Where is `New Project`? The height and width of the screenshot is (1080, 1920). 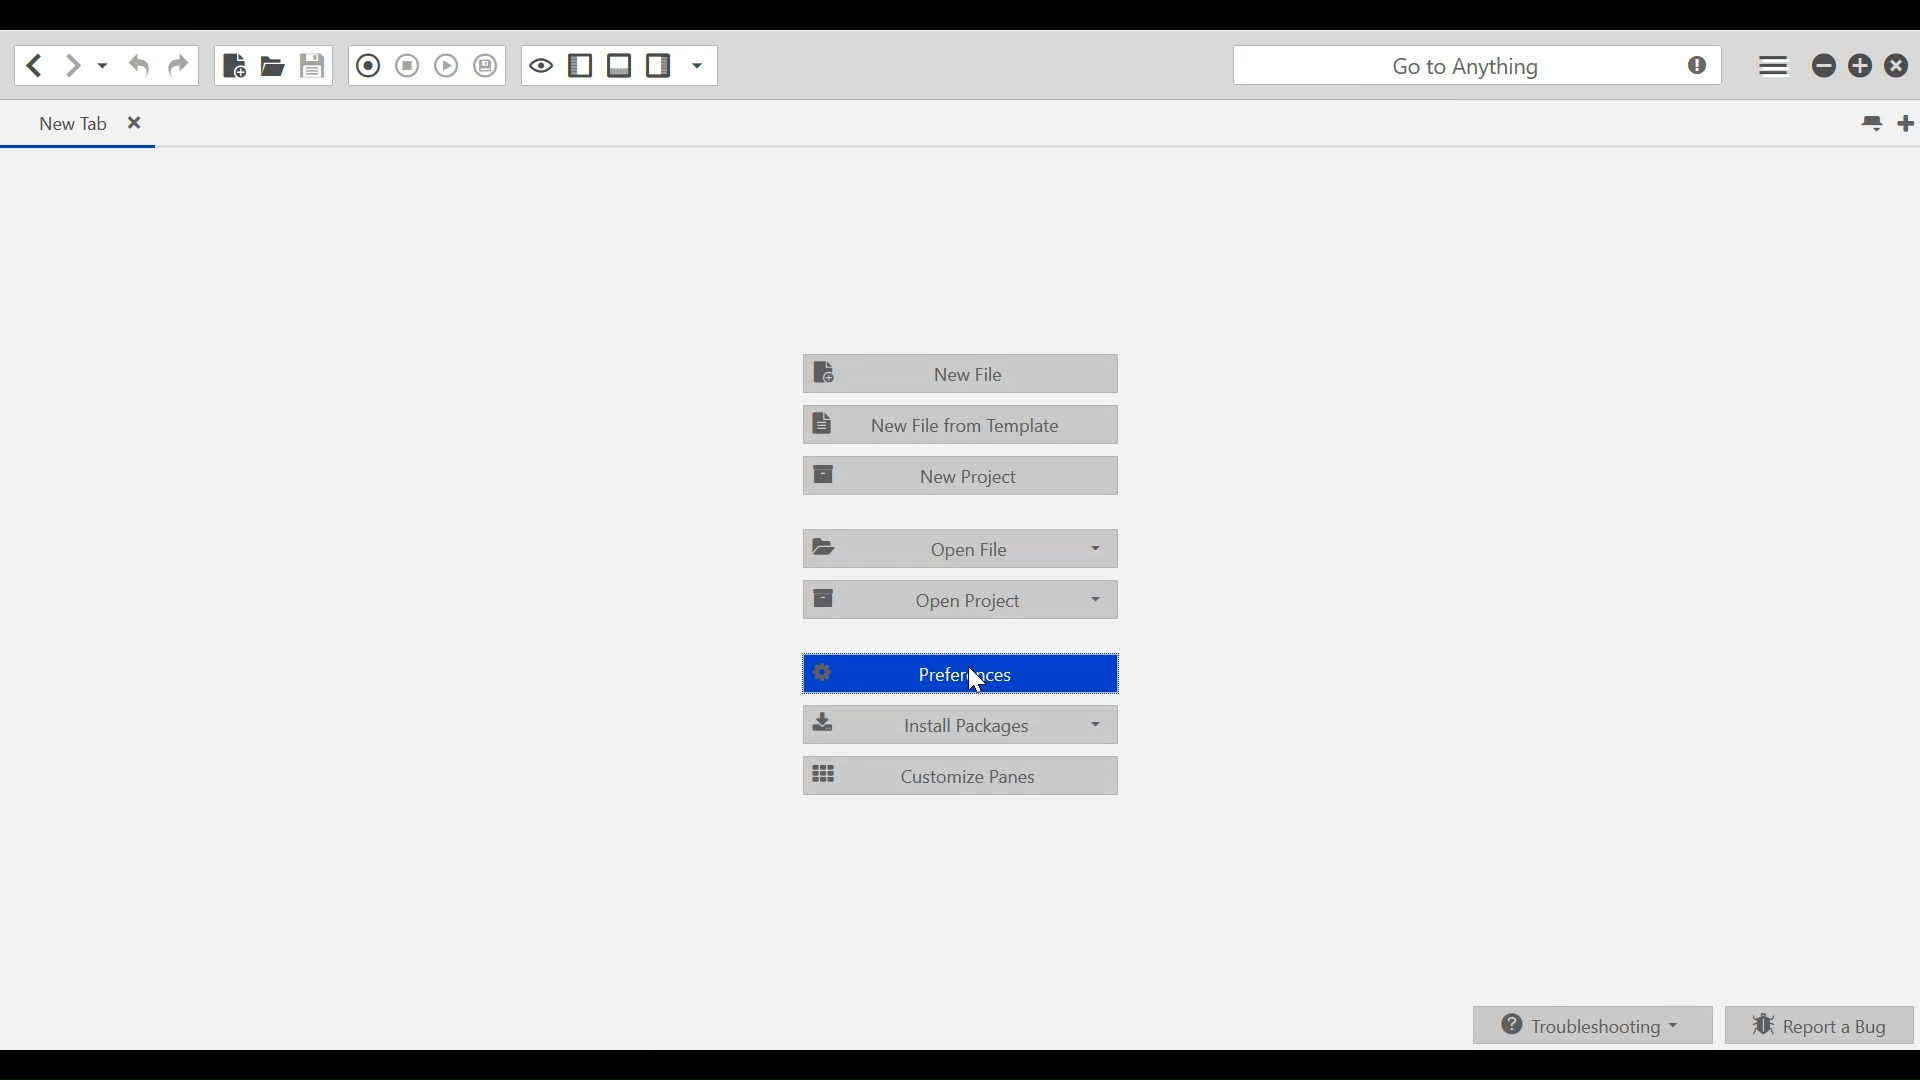
New Project is located at coordinates (959, 474).